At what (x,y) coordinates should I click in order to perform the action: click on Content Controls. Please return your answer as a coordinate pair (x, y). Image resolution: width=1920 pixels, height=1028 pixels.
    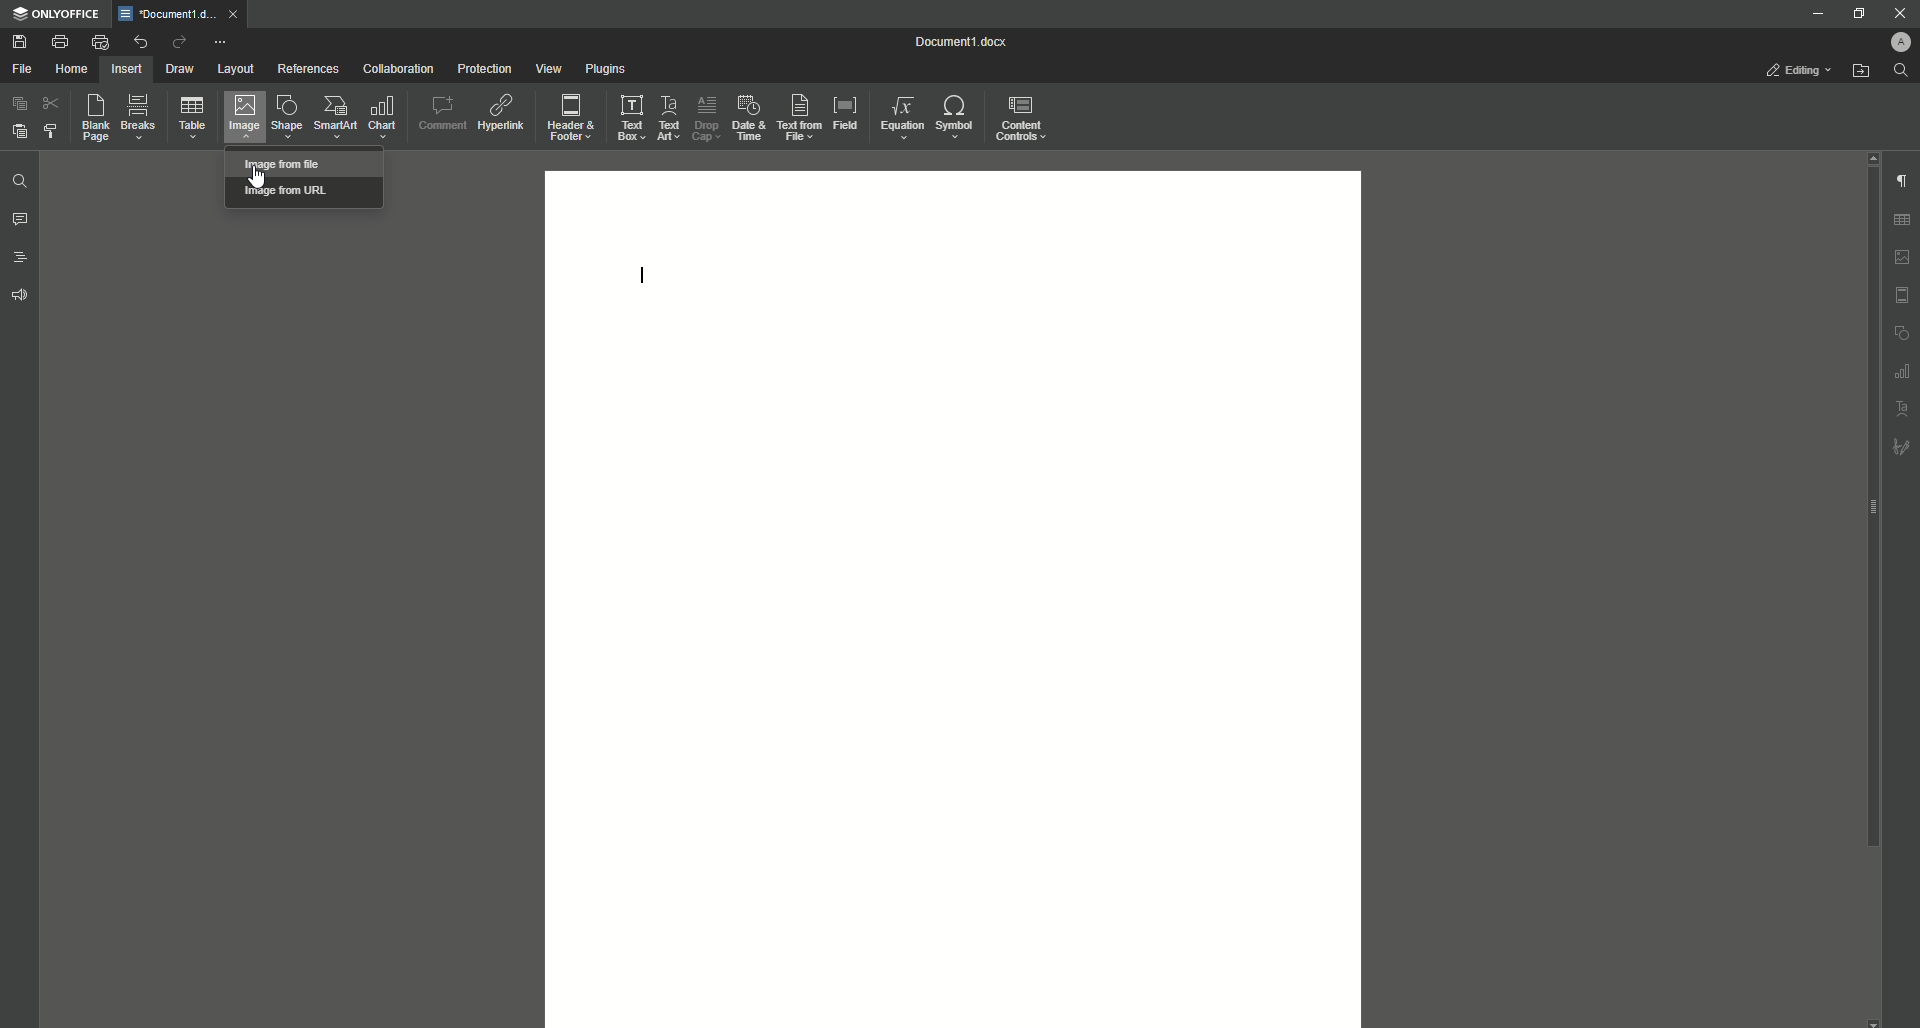
    Looking at the image, I should click on (1026, 122).